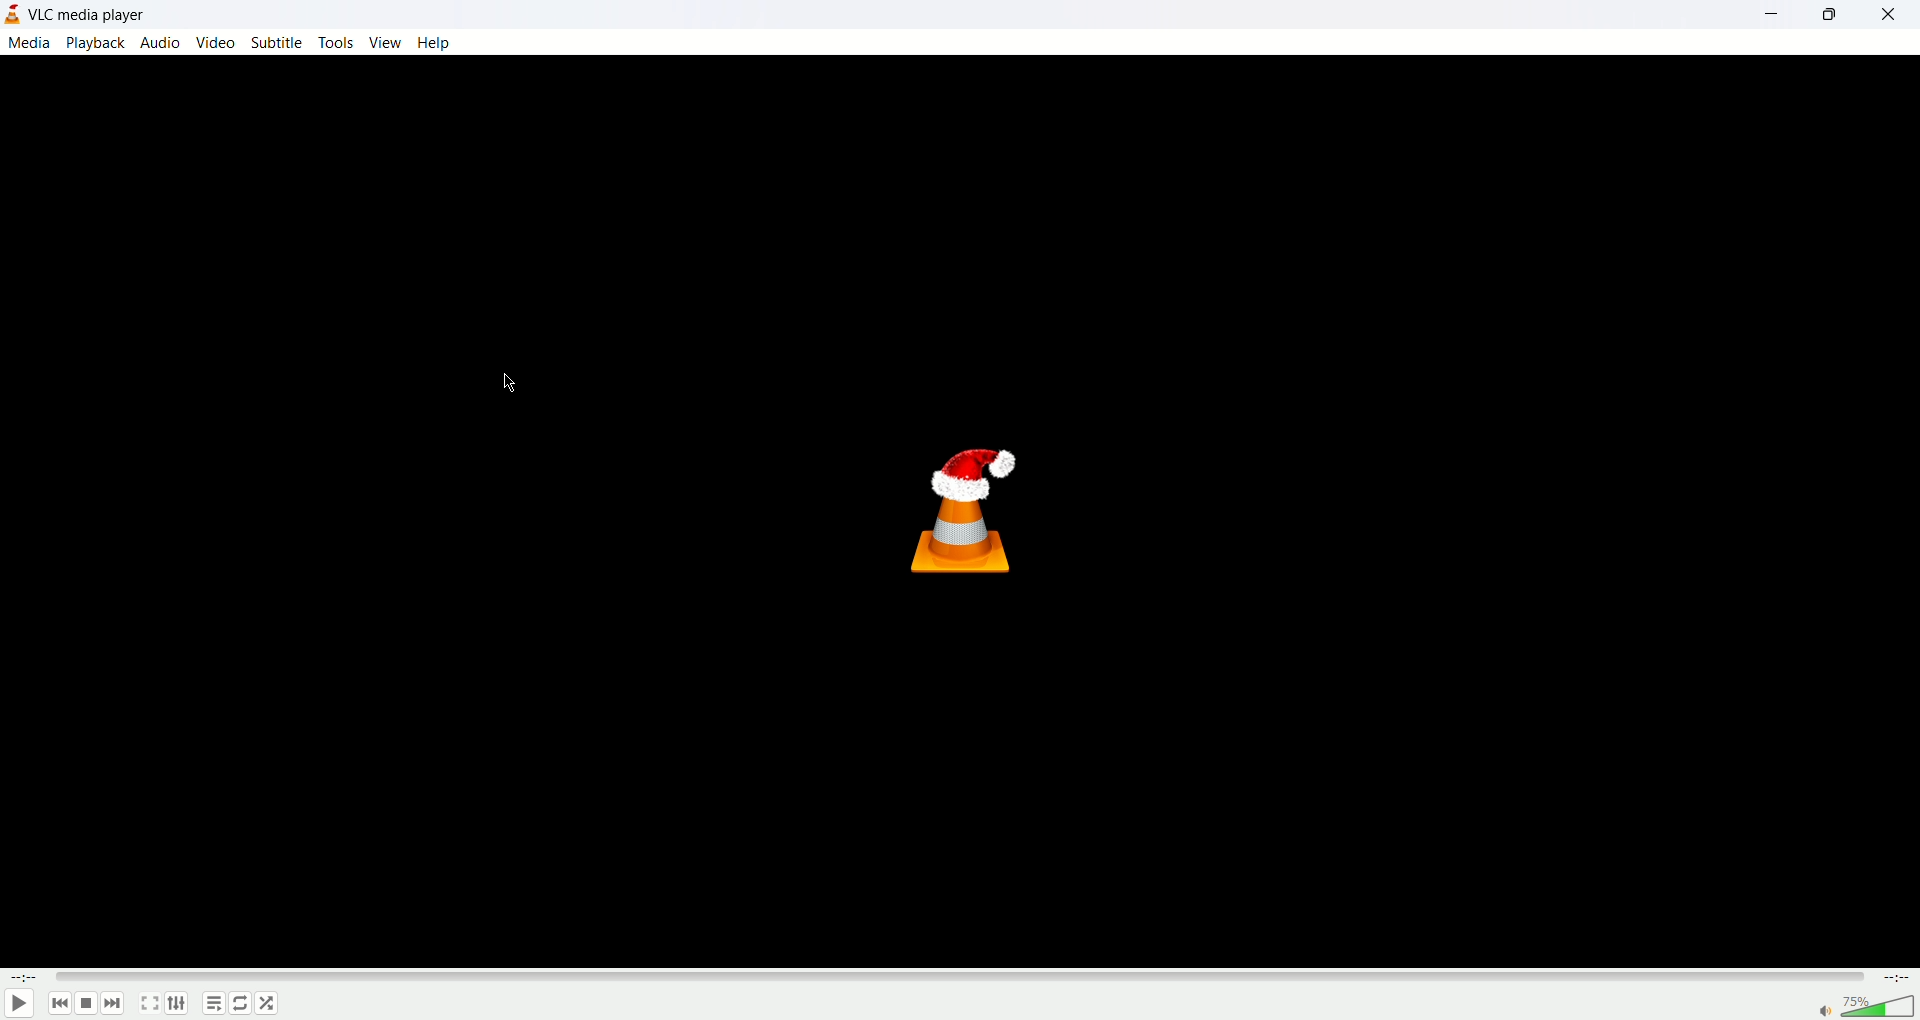 This screenshot has width=1920, height=1020. I want to click on extended settings, so click(175, 1004).